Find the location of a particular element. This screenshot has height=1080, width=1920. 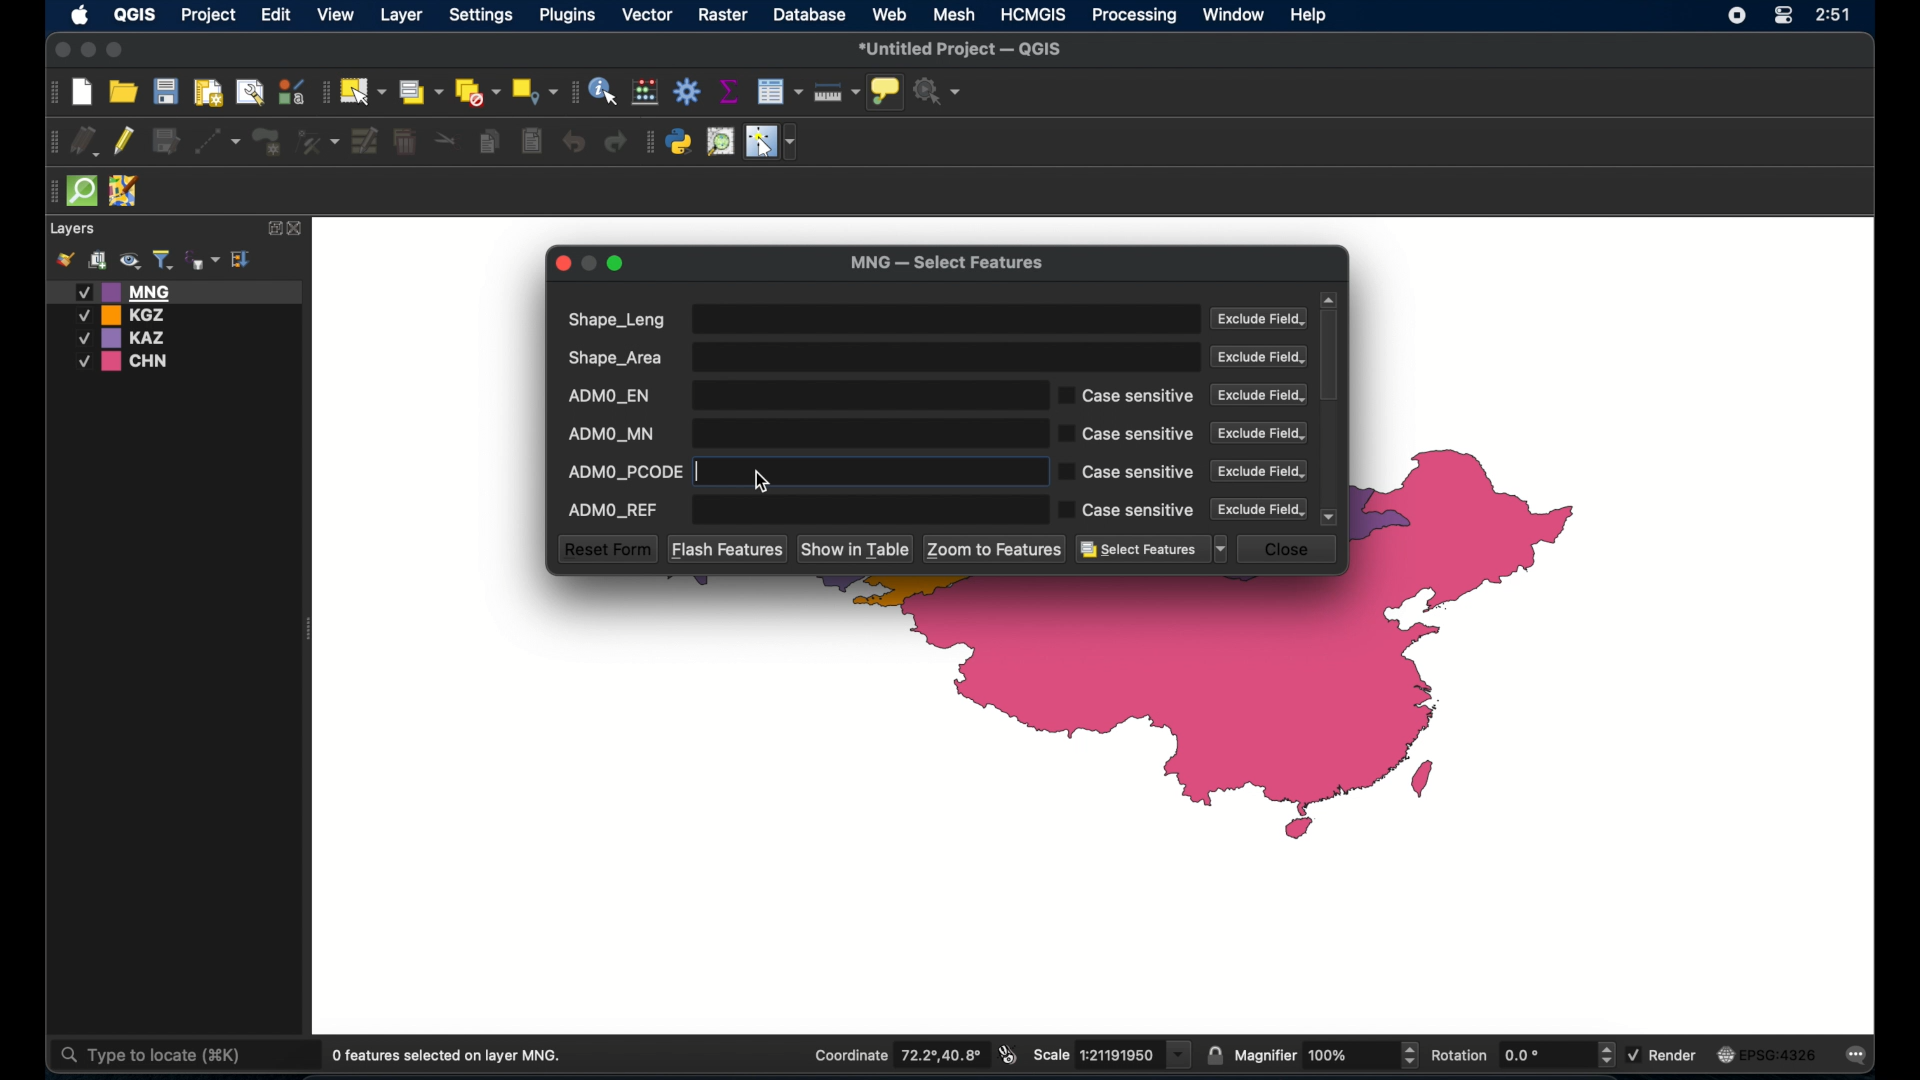

QGIS is located at coordinates (133, 18).